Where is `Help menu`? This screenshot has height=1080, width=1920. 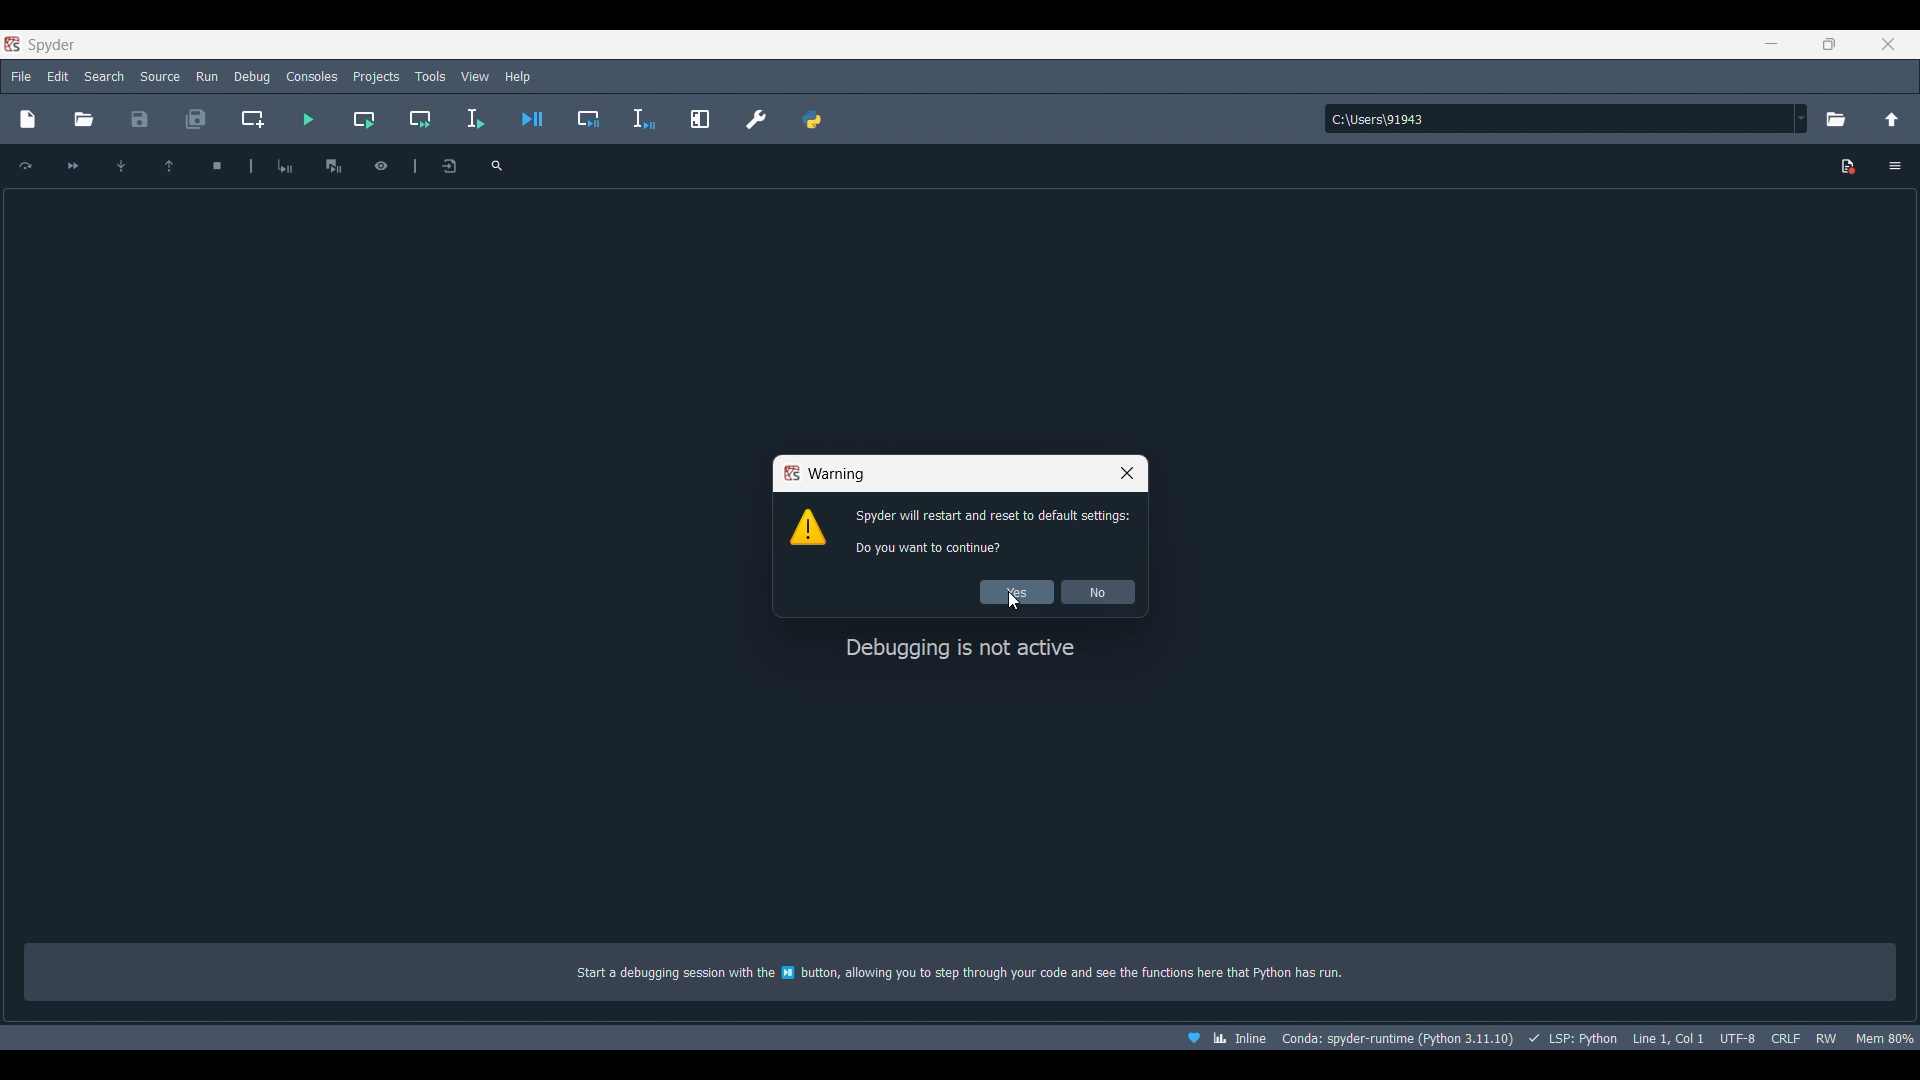
Help menu is located at coordinates (518, 76).